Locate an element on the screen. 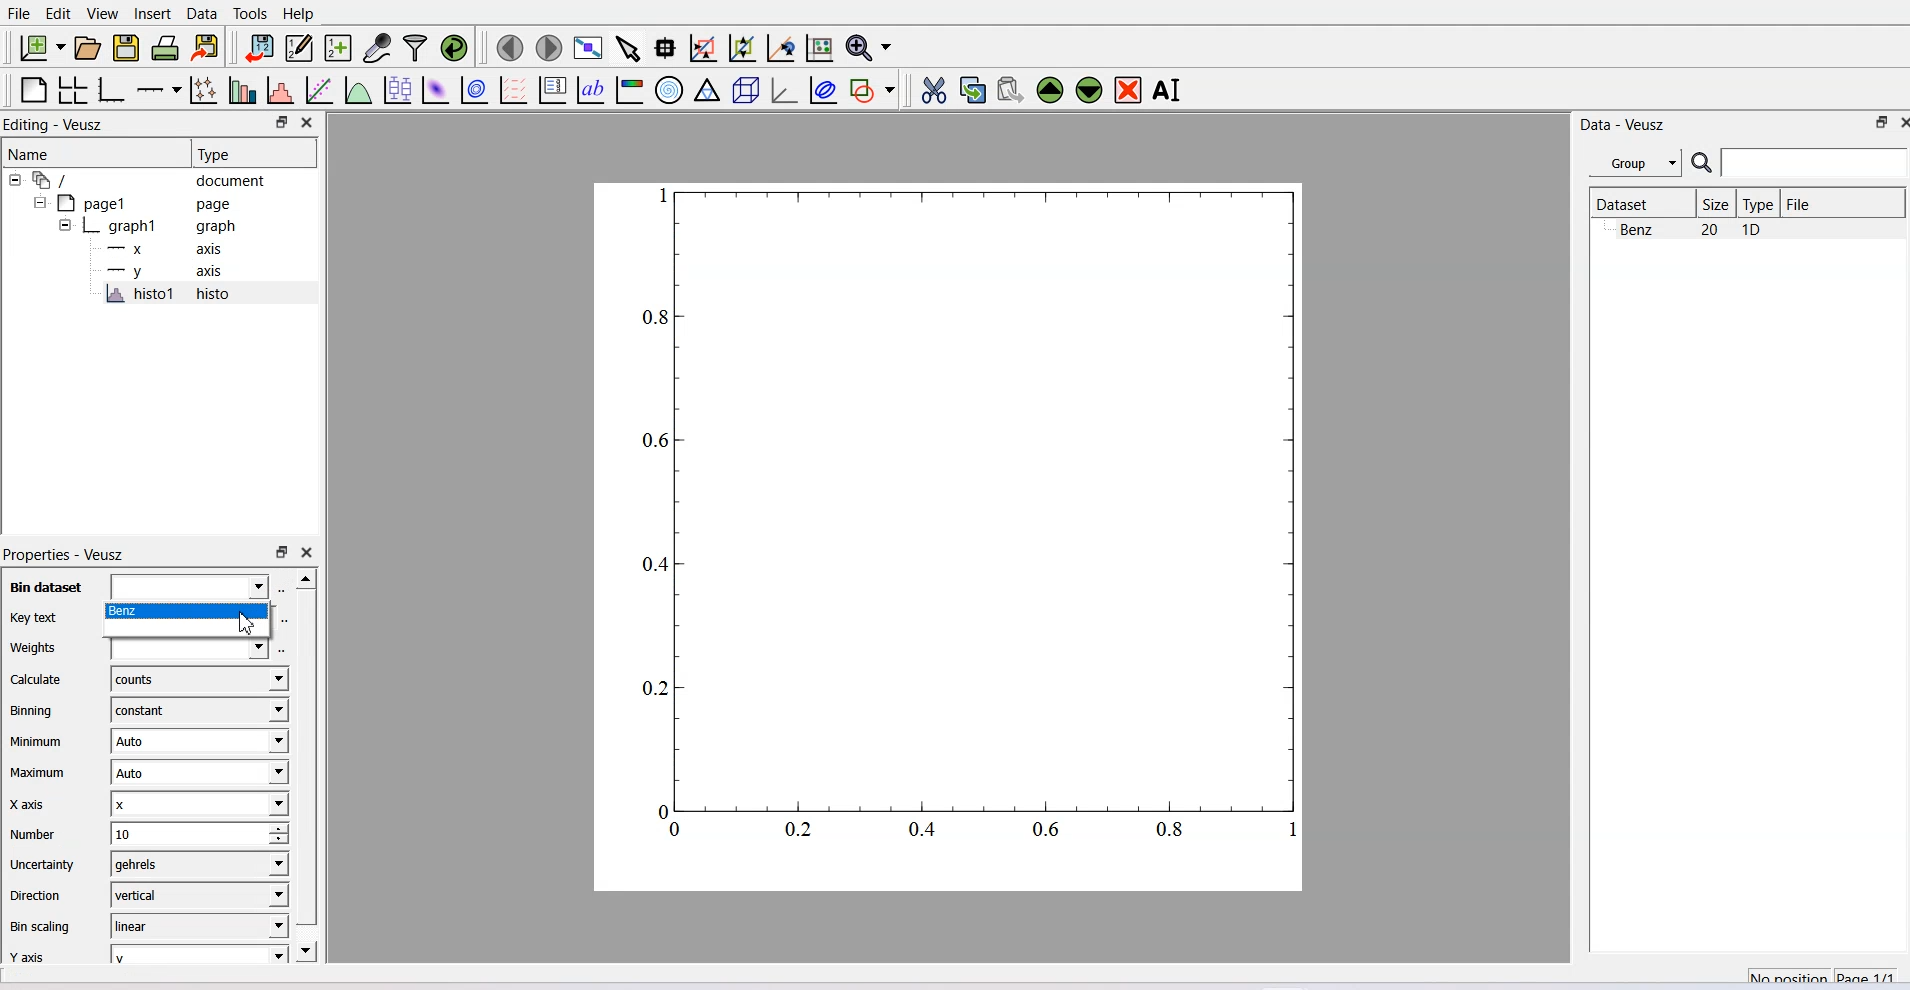 This screenshot has height=990, width=1910. Blank is located at coordinates (187, 630).